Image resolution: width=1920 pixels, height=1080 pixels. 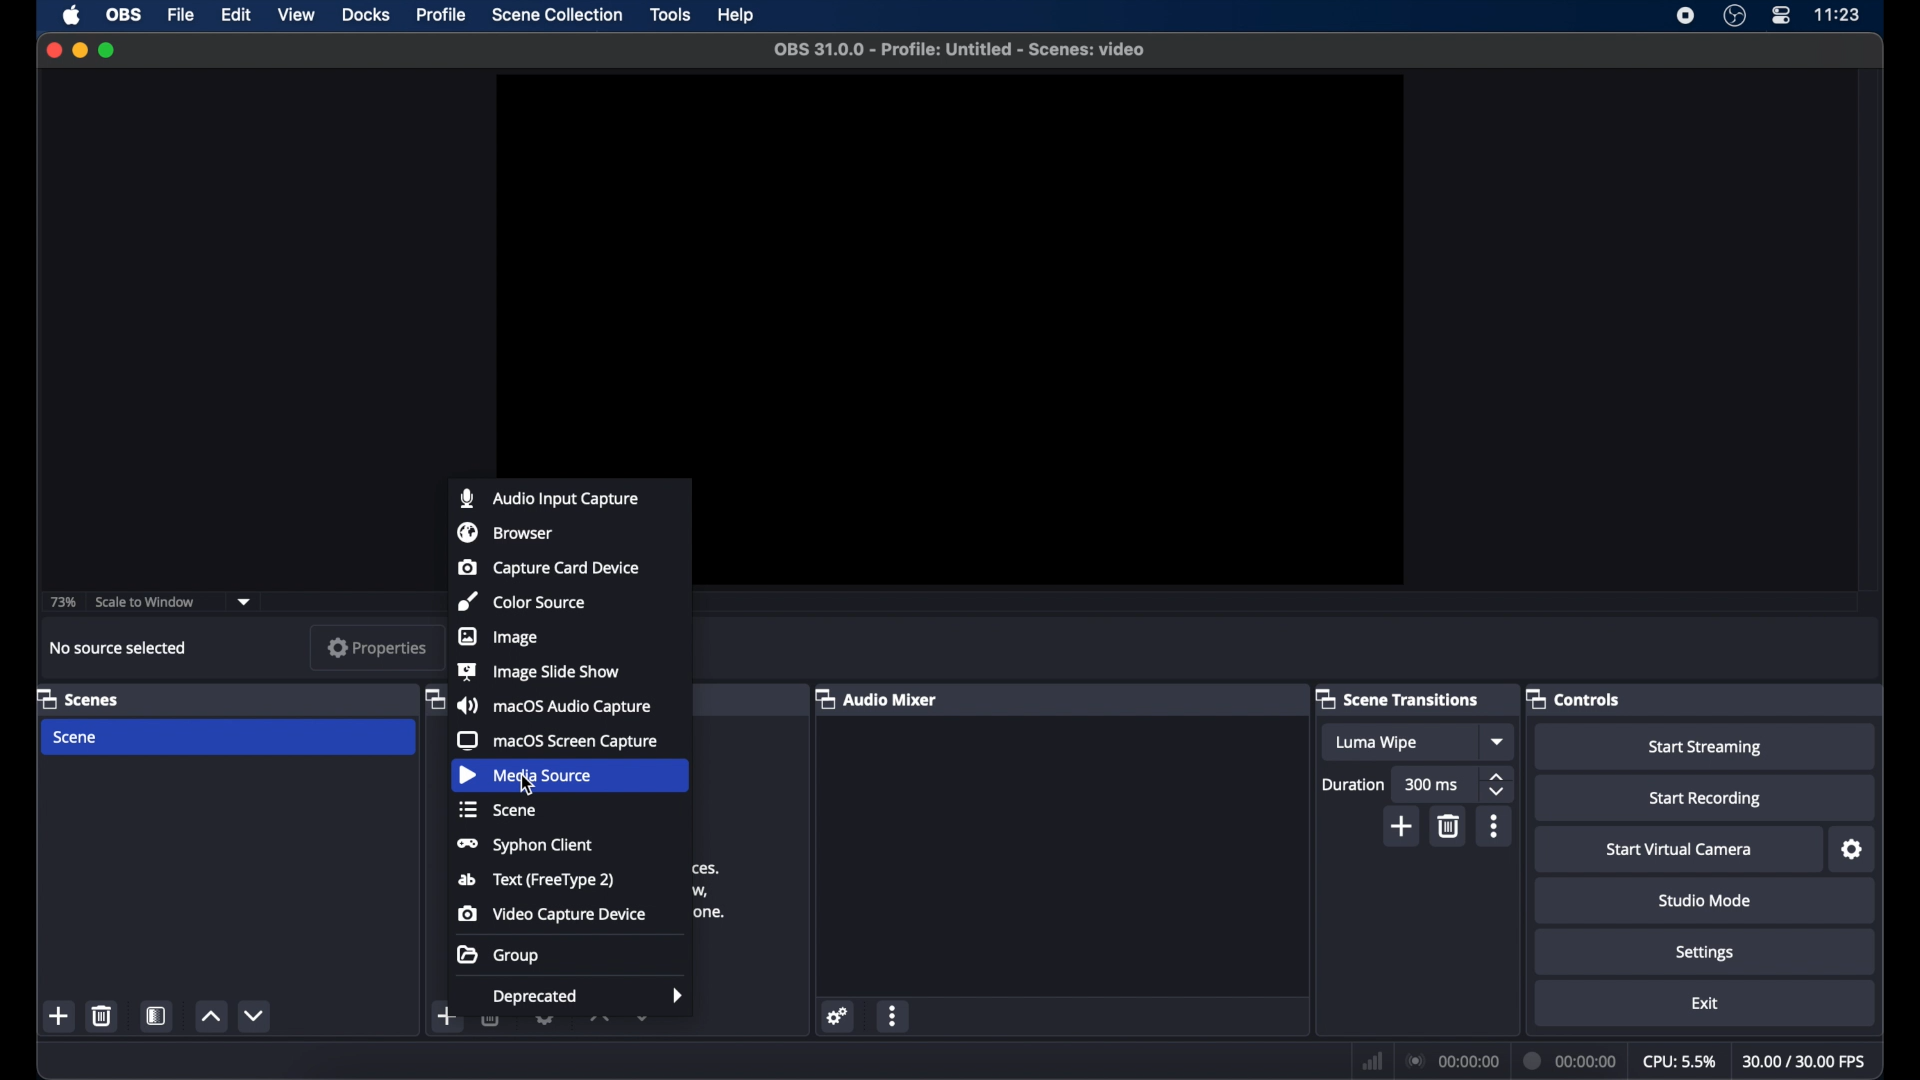 I want to click on capture card device, so click(x=550, y=567).